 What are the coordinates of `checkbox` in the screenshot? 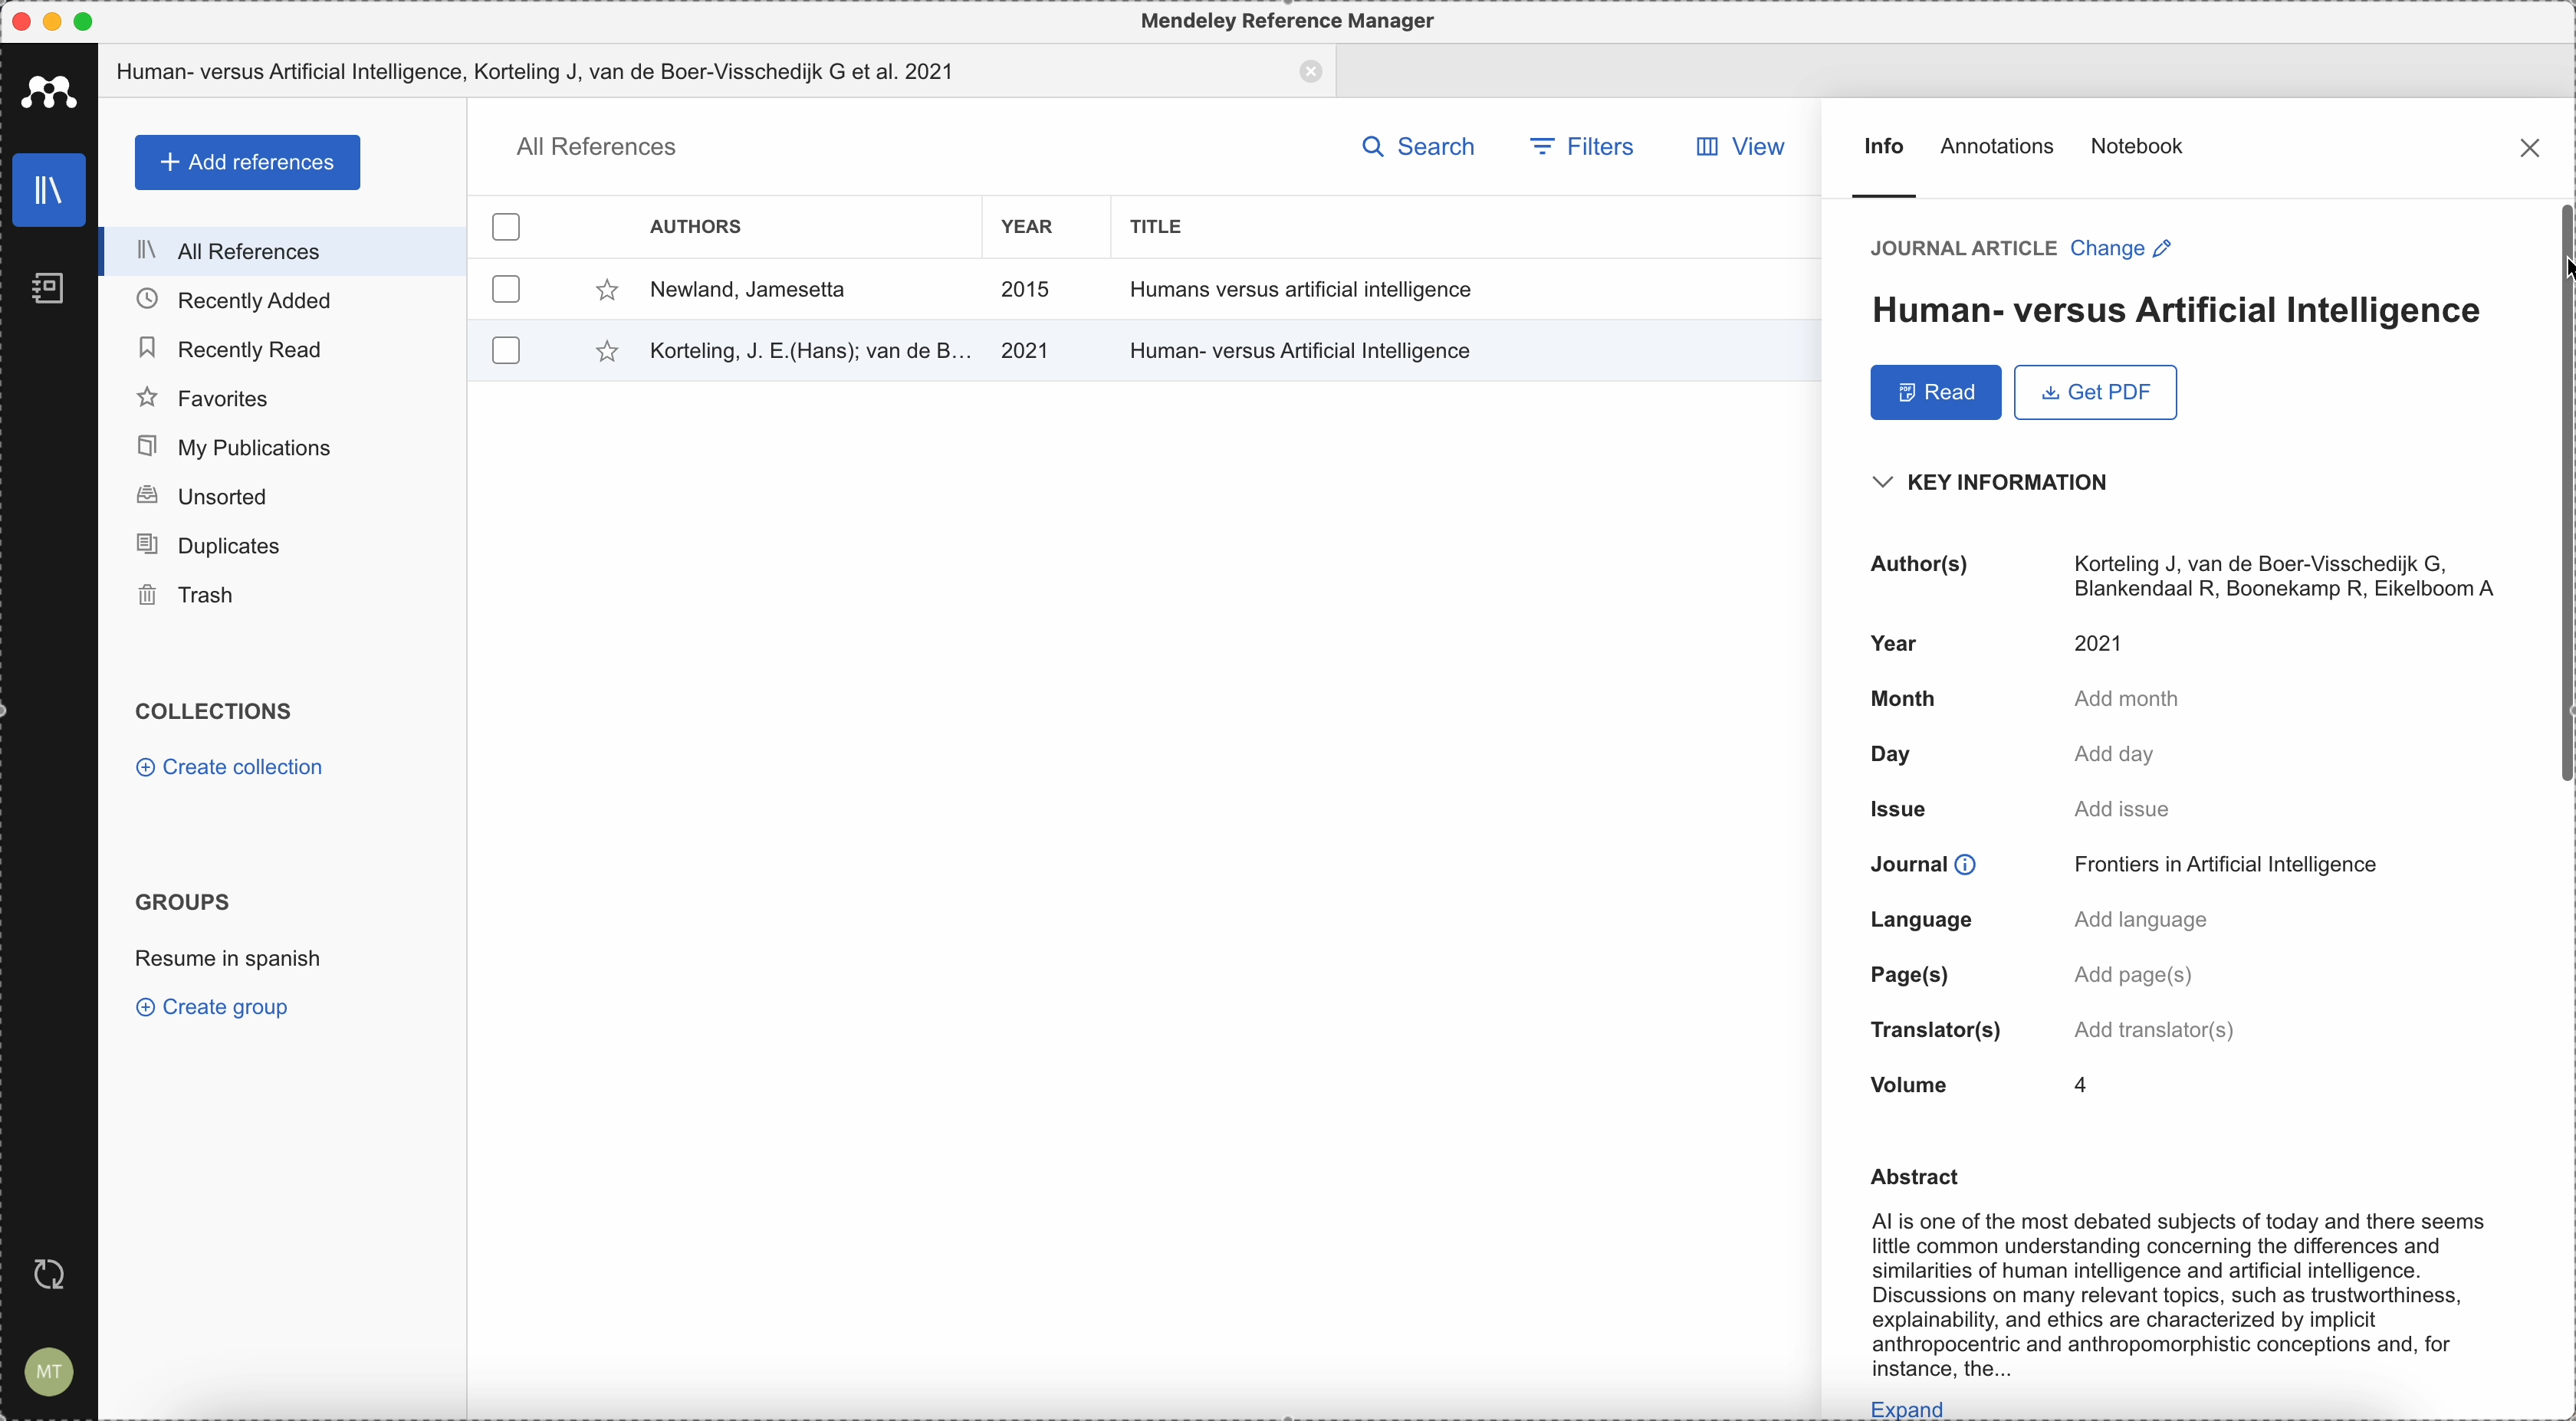 It's located at (507, 289).